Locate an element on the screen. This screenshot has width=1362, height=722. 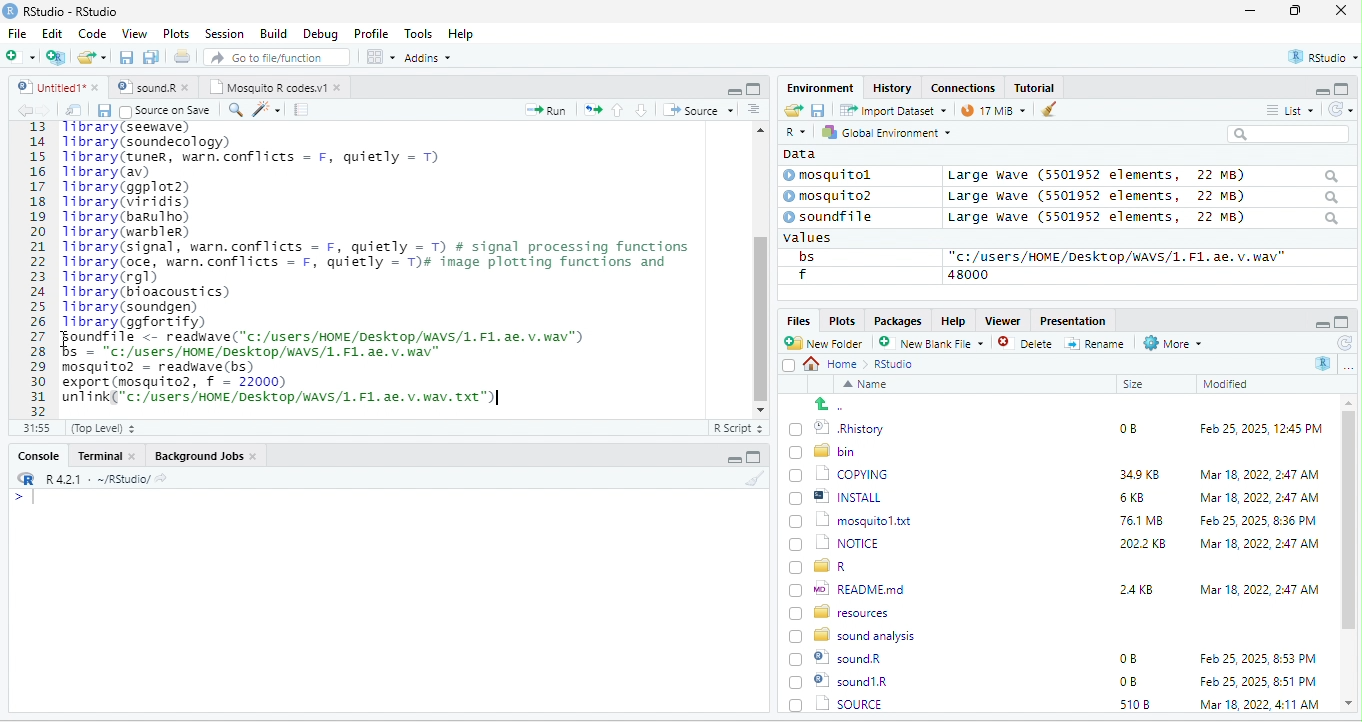
© Rhistory is located at coordinates (838, 426).